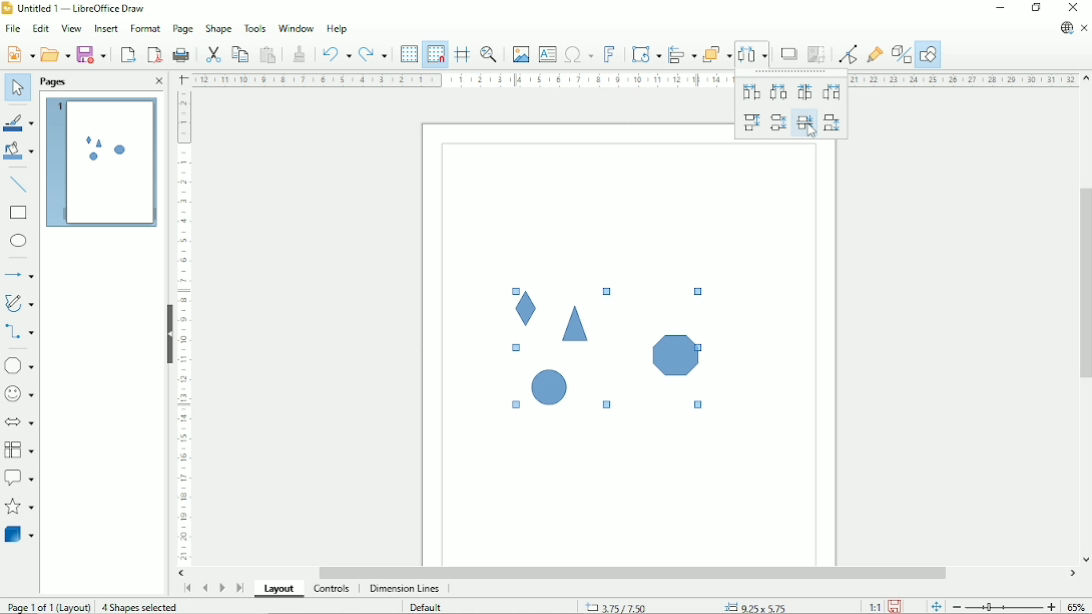 This screenshot has width=1092, height=614. Describe the element at coordinates (181, 52) in the screenshot. I see `Print` at that location.